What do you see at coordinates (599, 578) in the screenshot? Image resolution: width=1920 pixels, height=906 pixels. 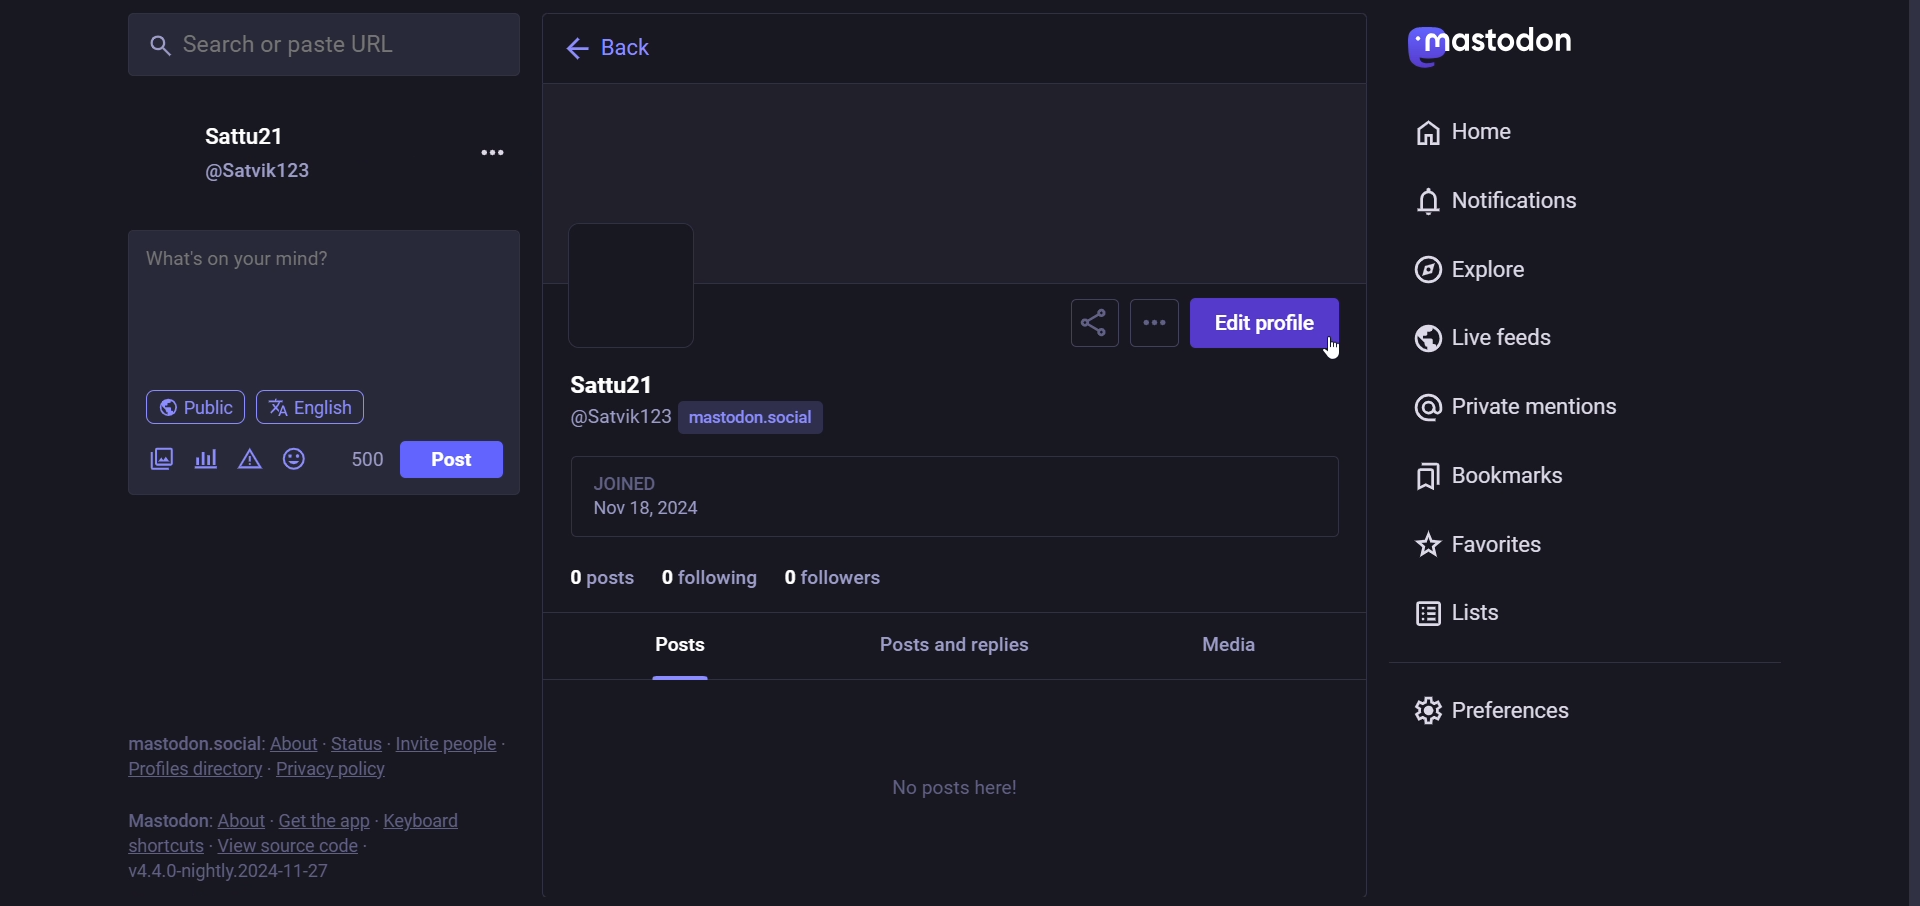 I see `posts` at bounding box center [599, 578].